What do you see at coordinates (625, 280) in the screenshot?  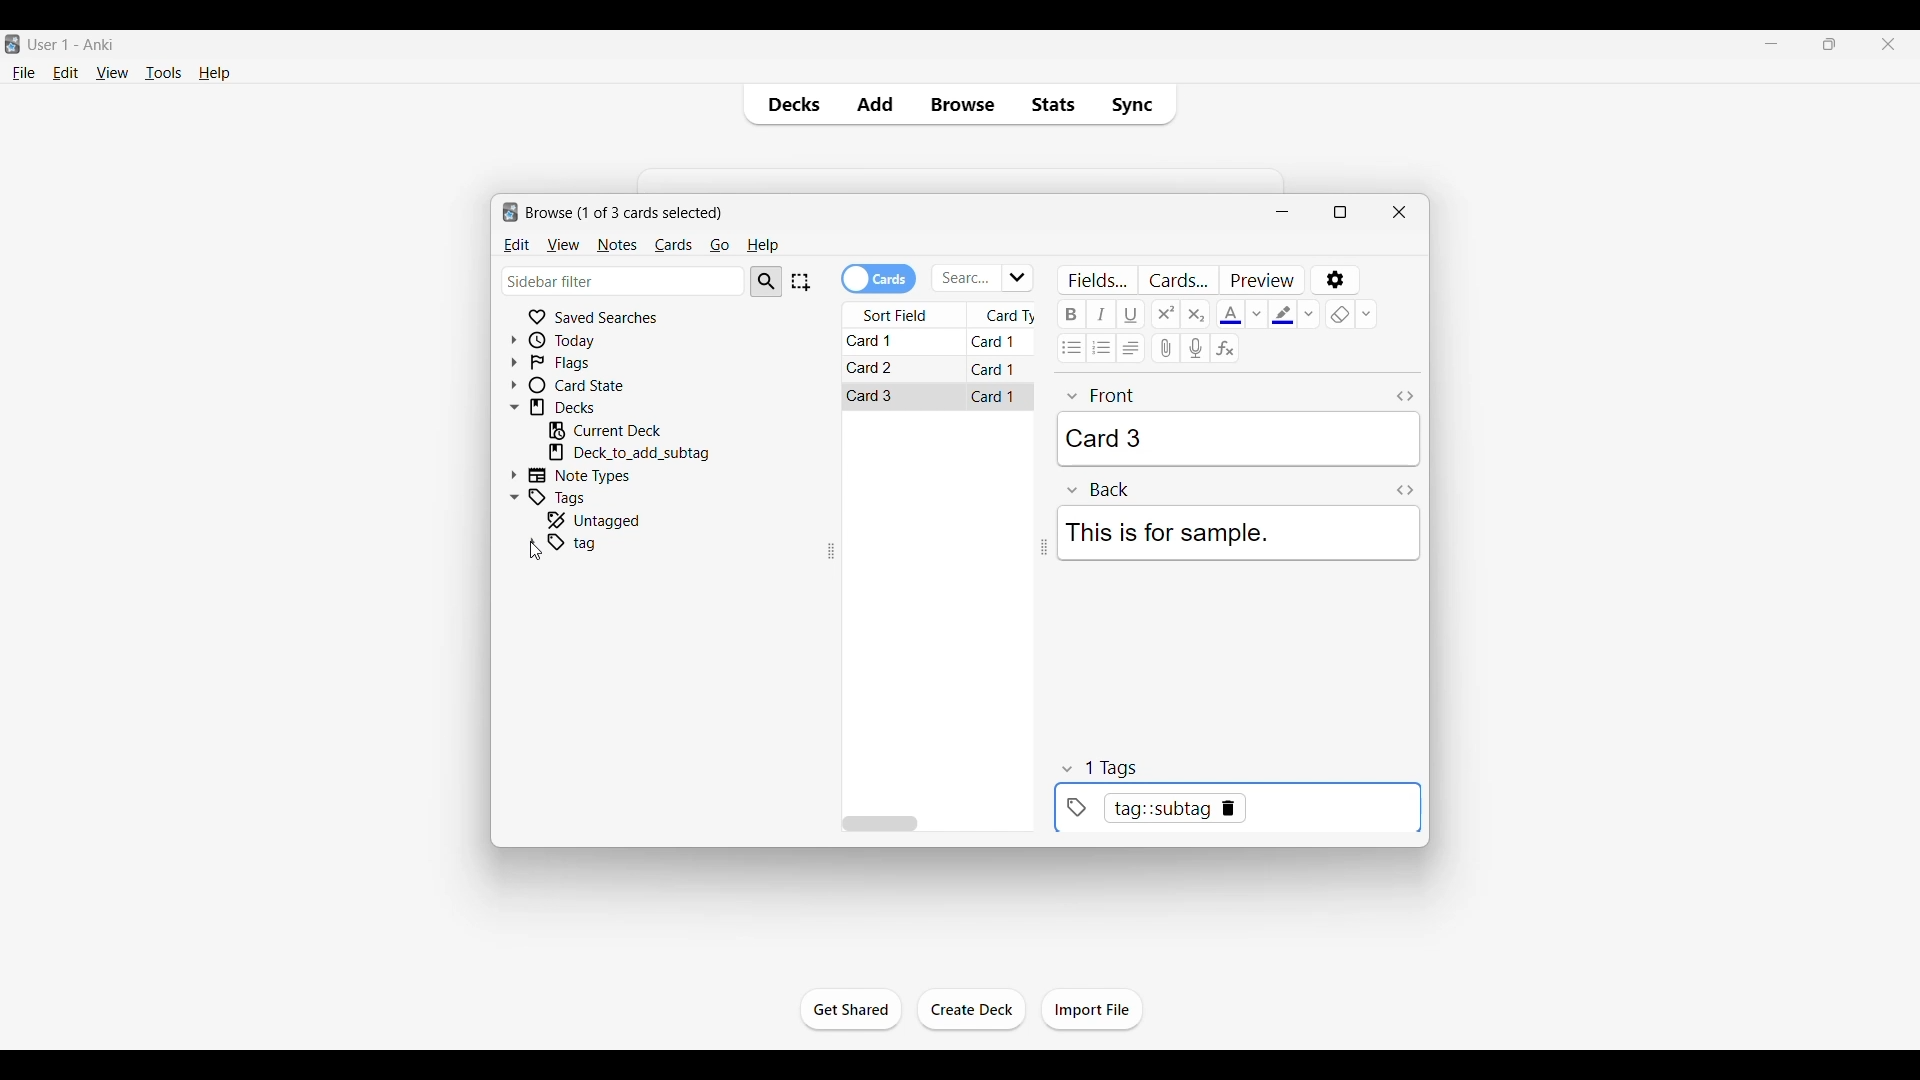 I see `Click to type in search` at bounding box center [625, 280].